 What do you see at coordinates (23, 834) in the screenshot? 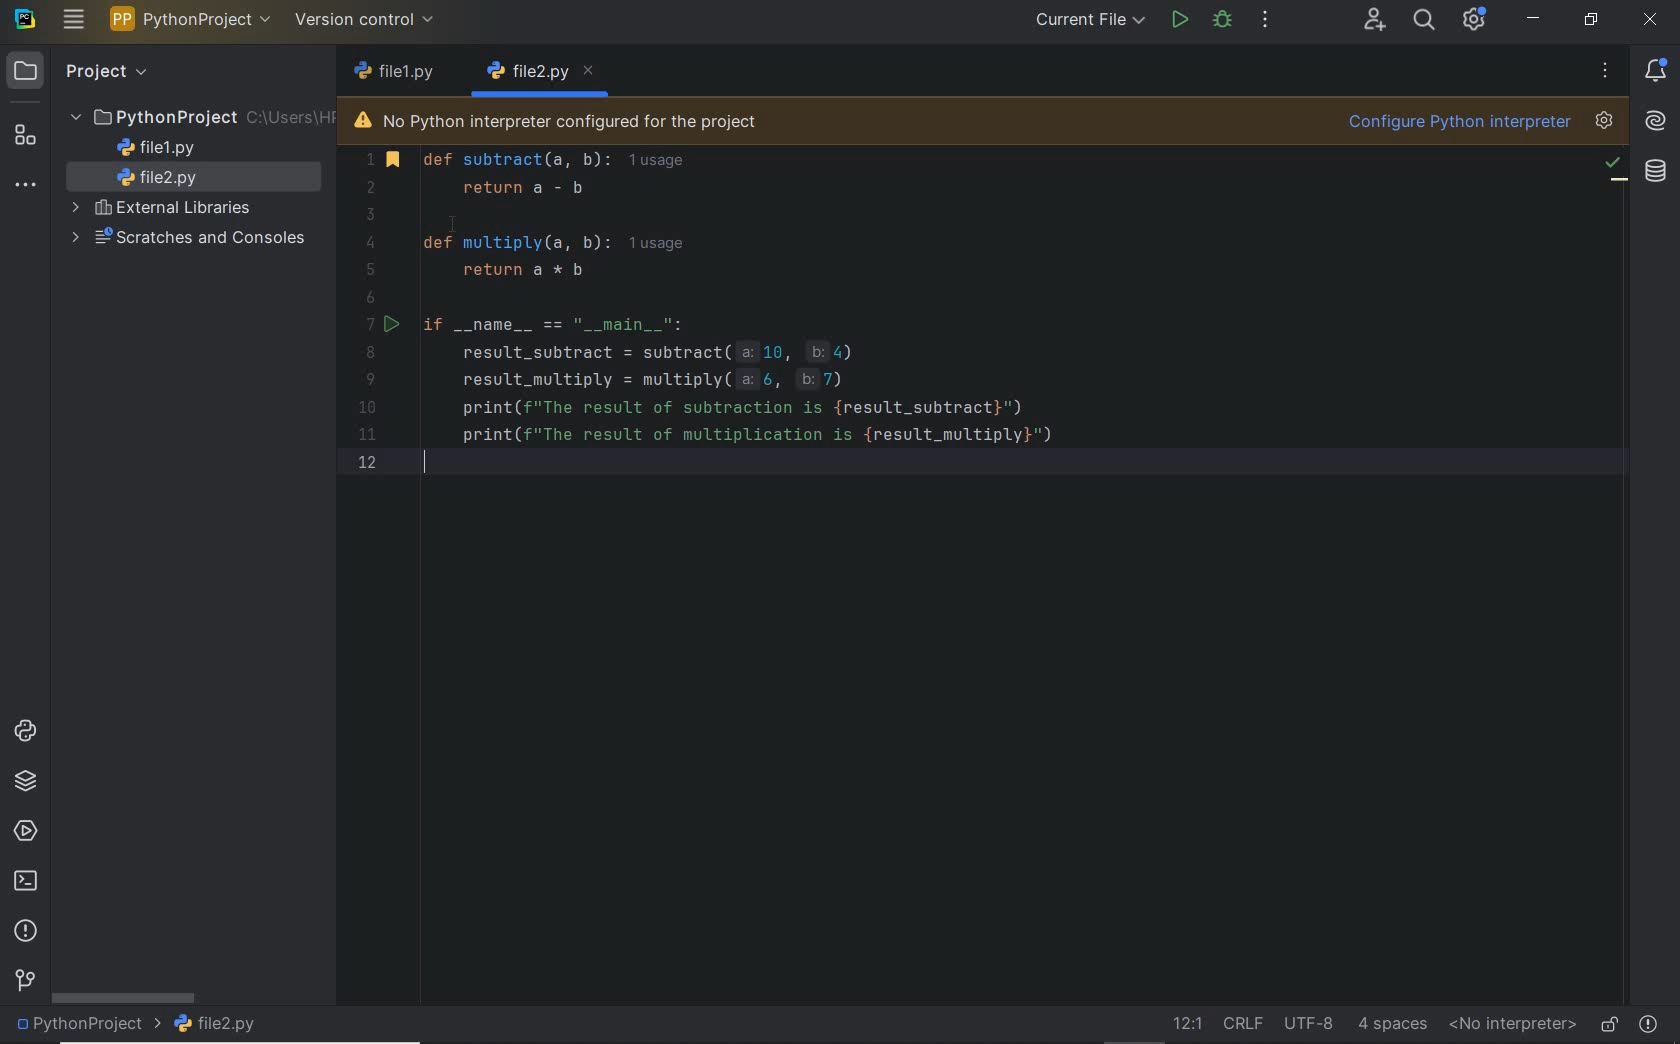
I see `services` at bounding box center [23, 834].